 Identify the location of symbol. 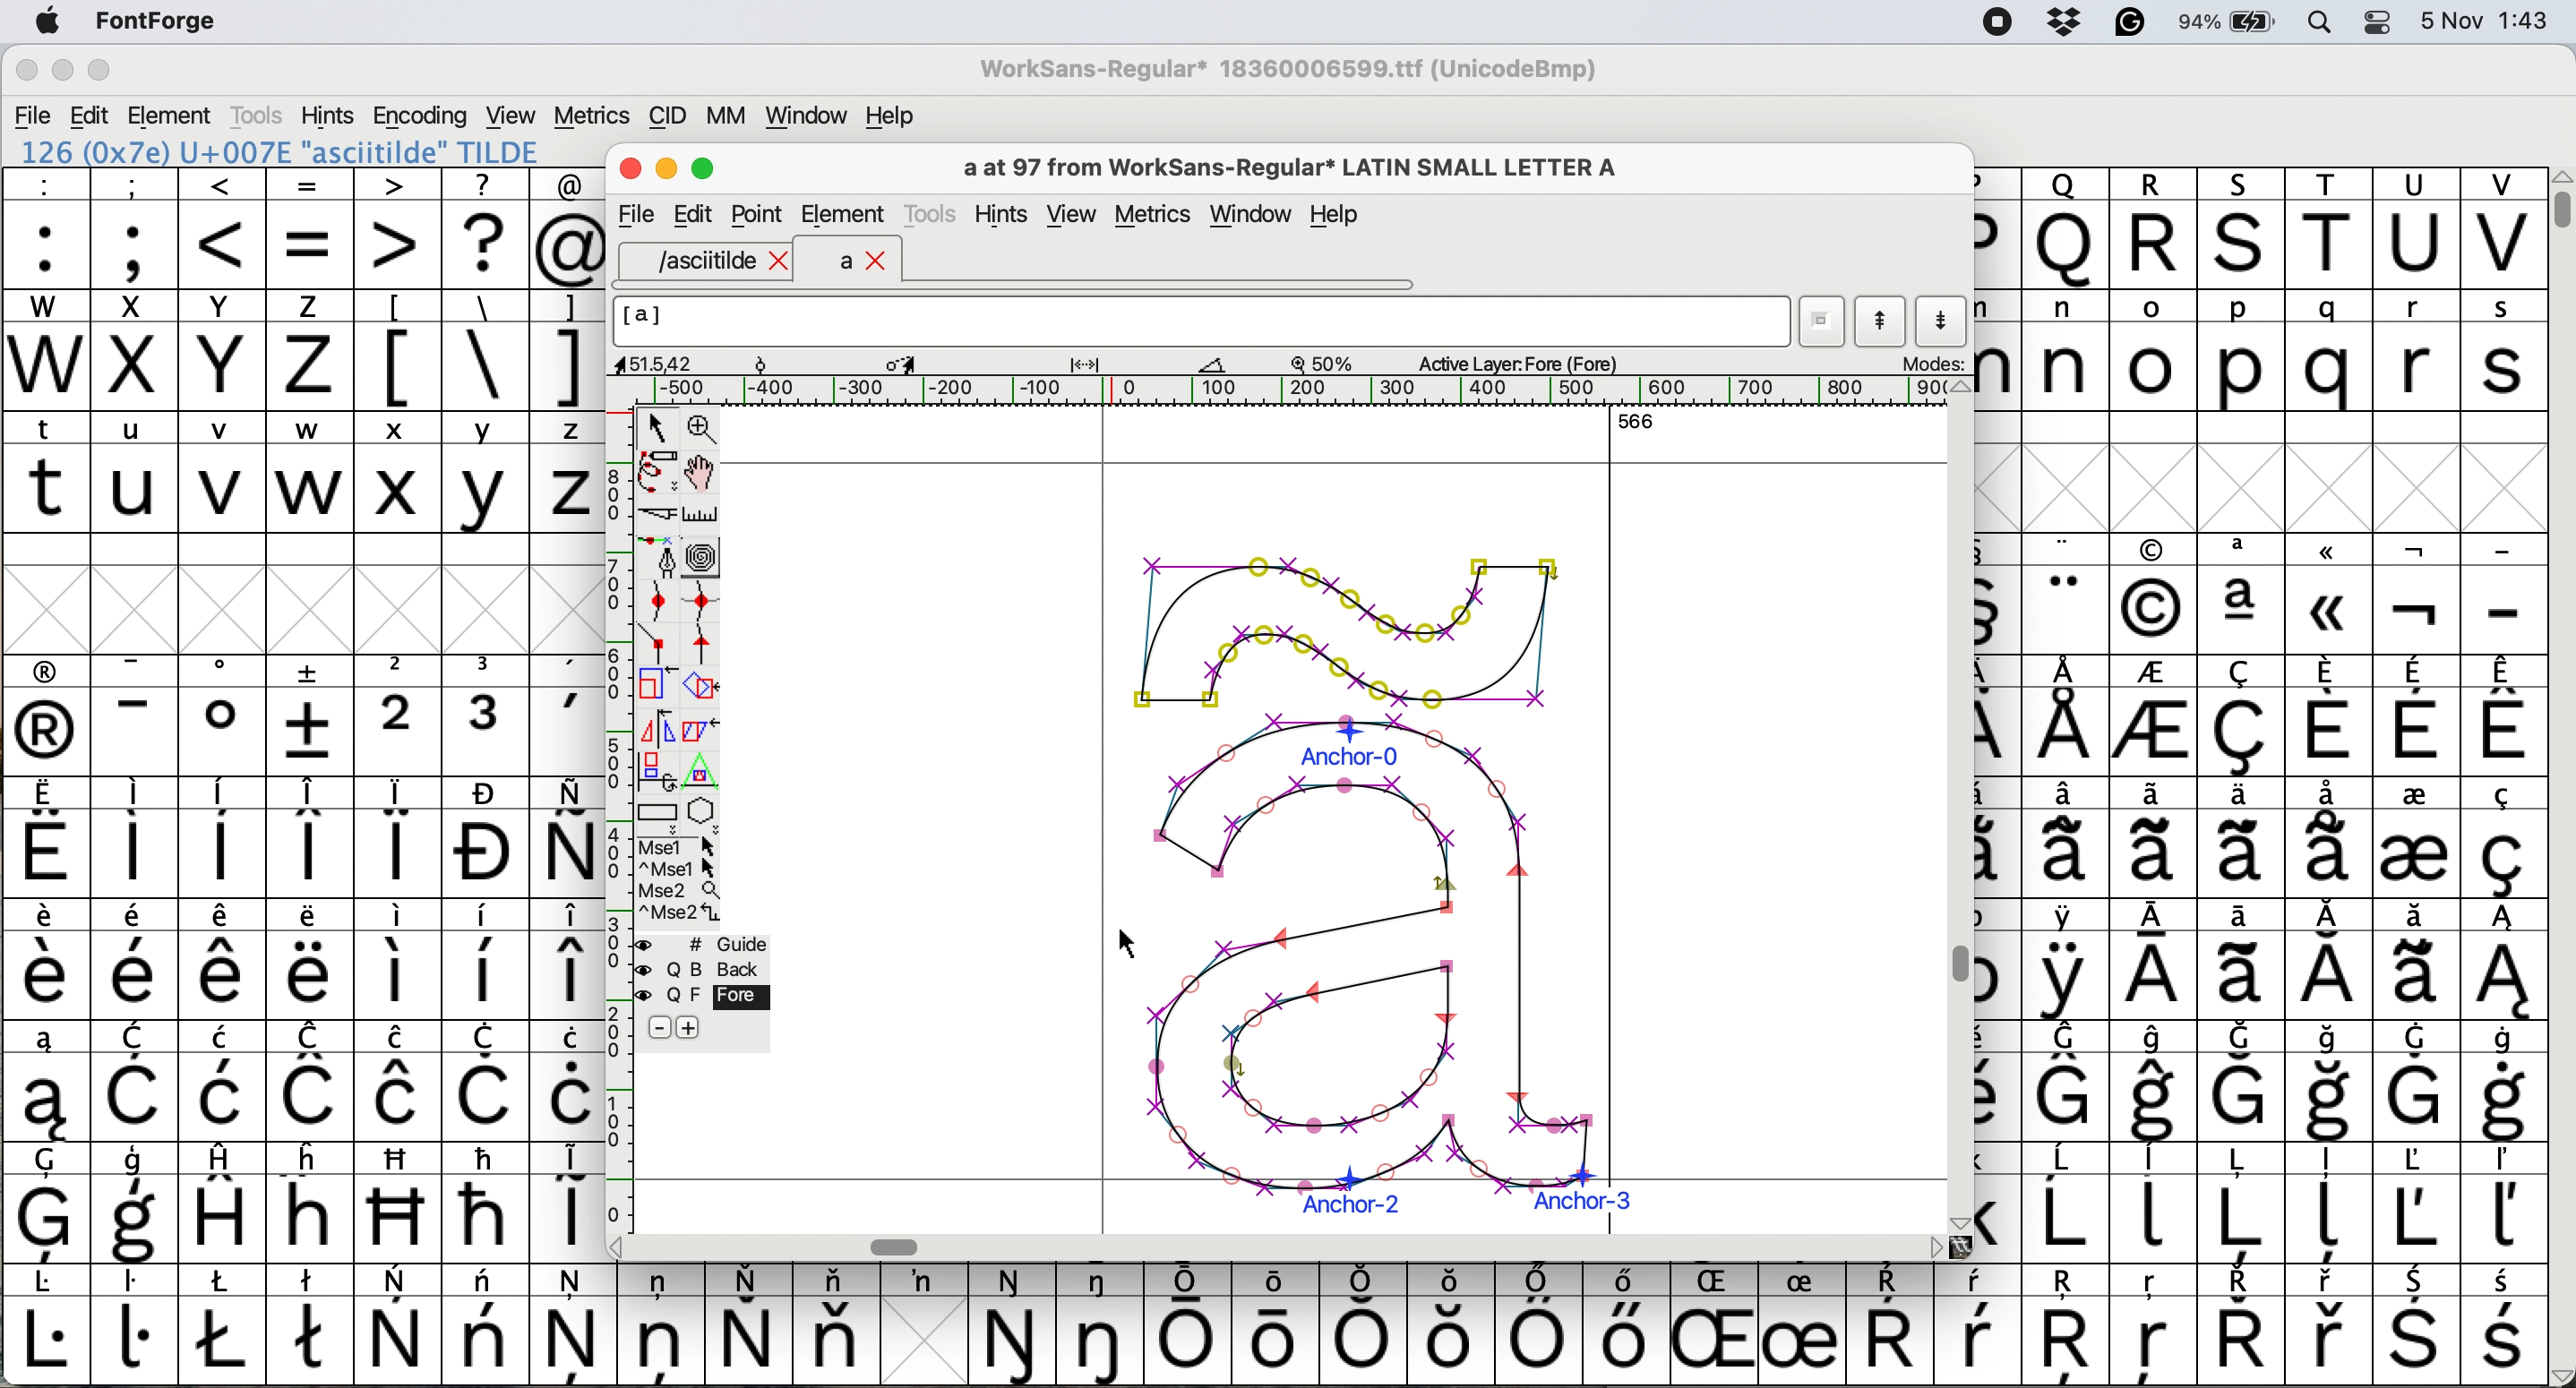
(2329, 715).